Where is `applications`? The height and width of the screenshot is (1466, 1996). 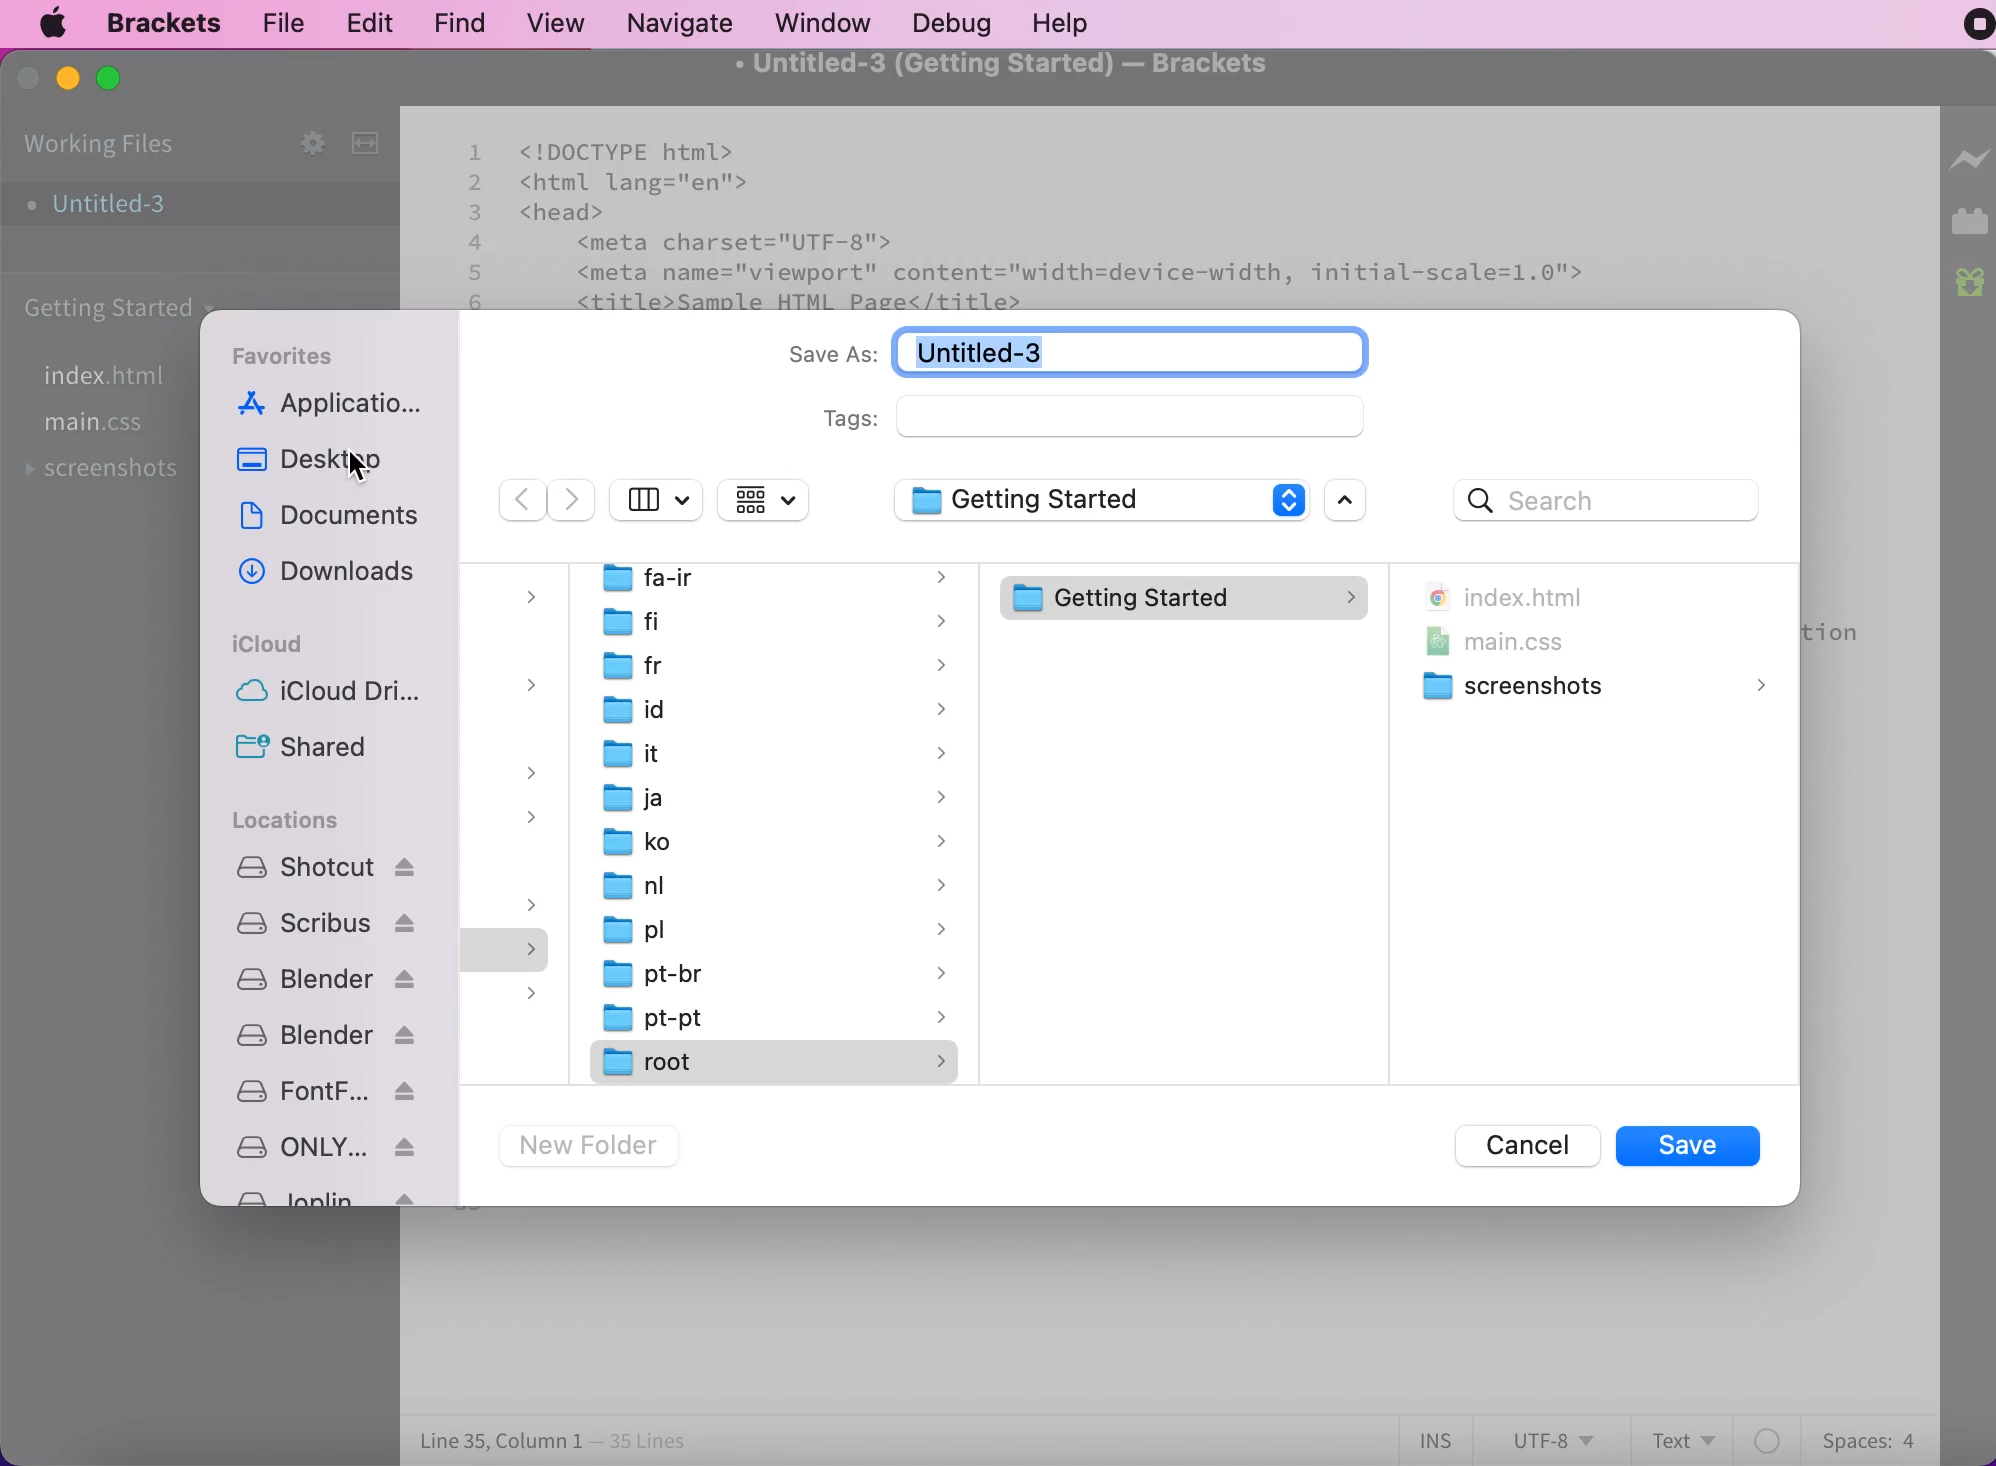 applications is located at coordinates (341, 406).